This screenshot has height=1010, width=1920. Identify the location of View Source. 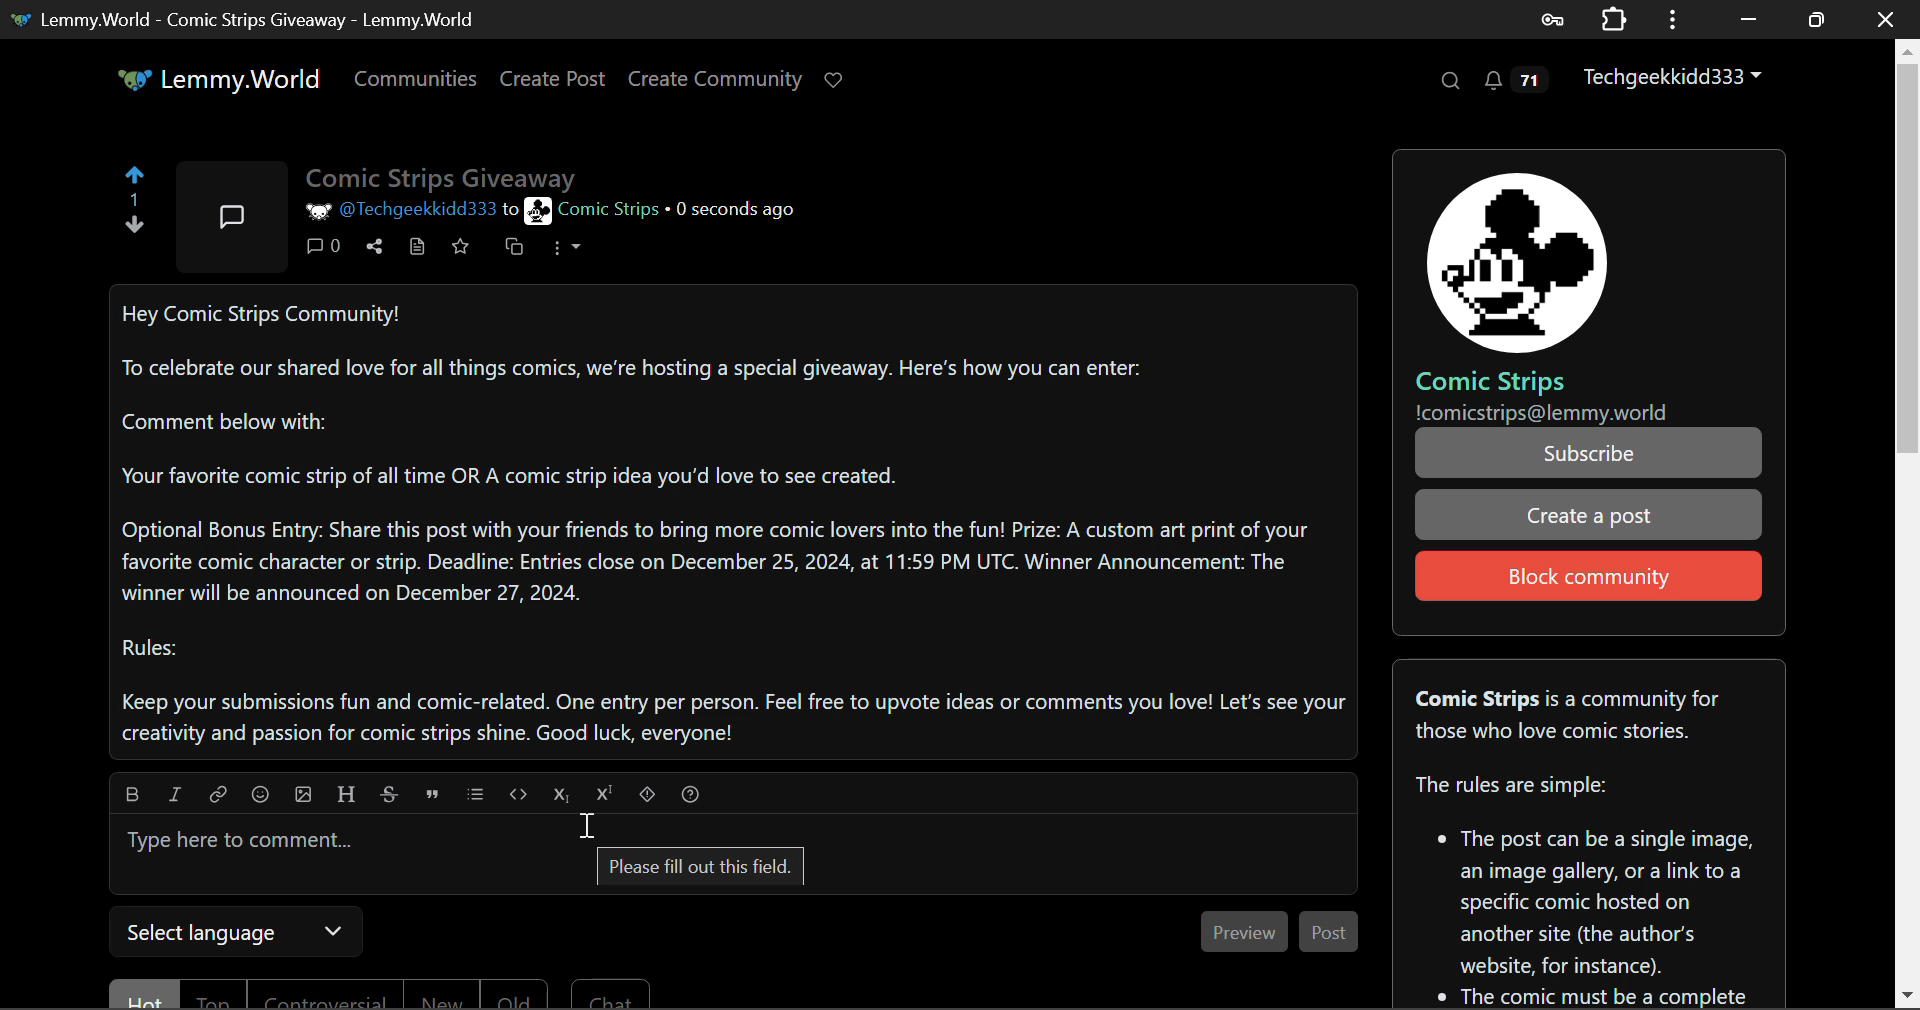
(415, 250).